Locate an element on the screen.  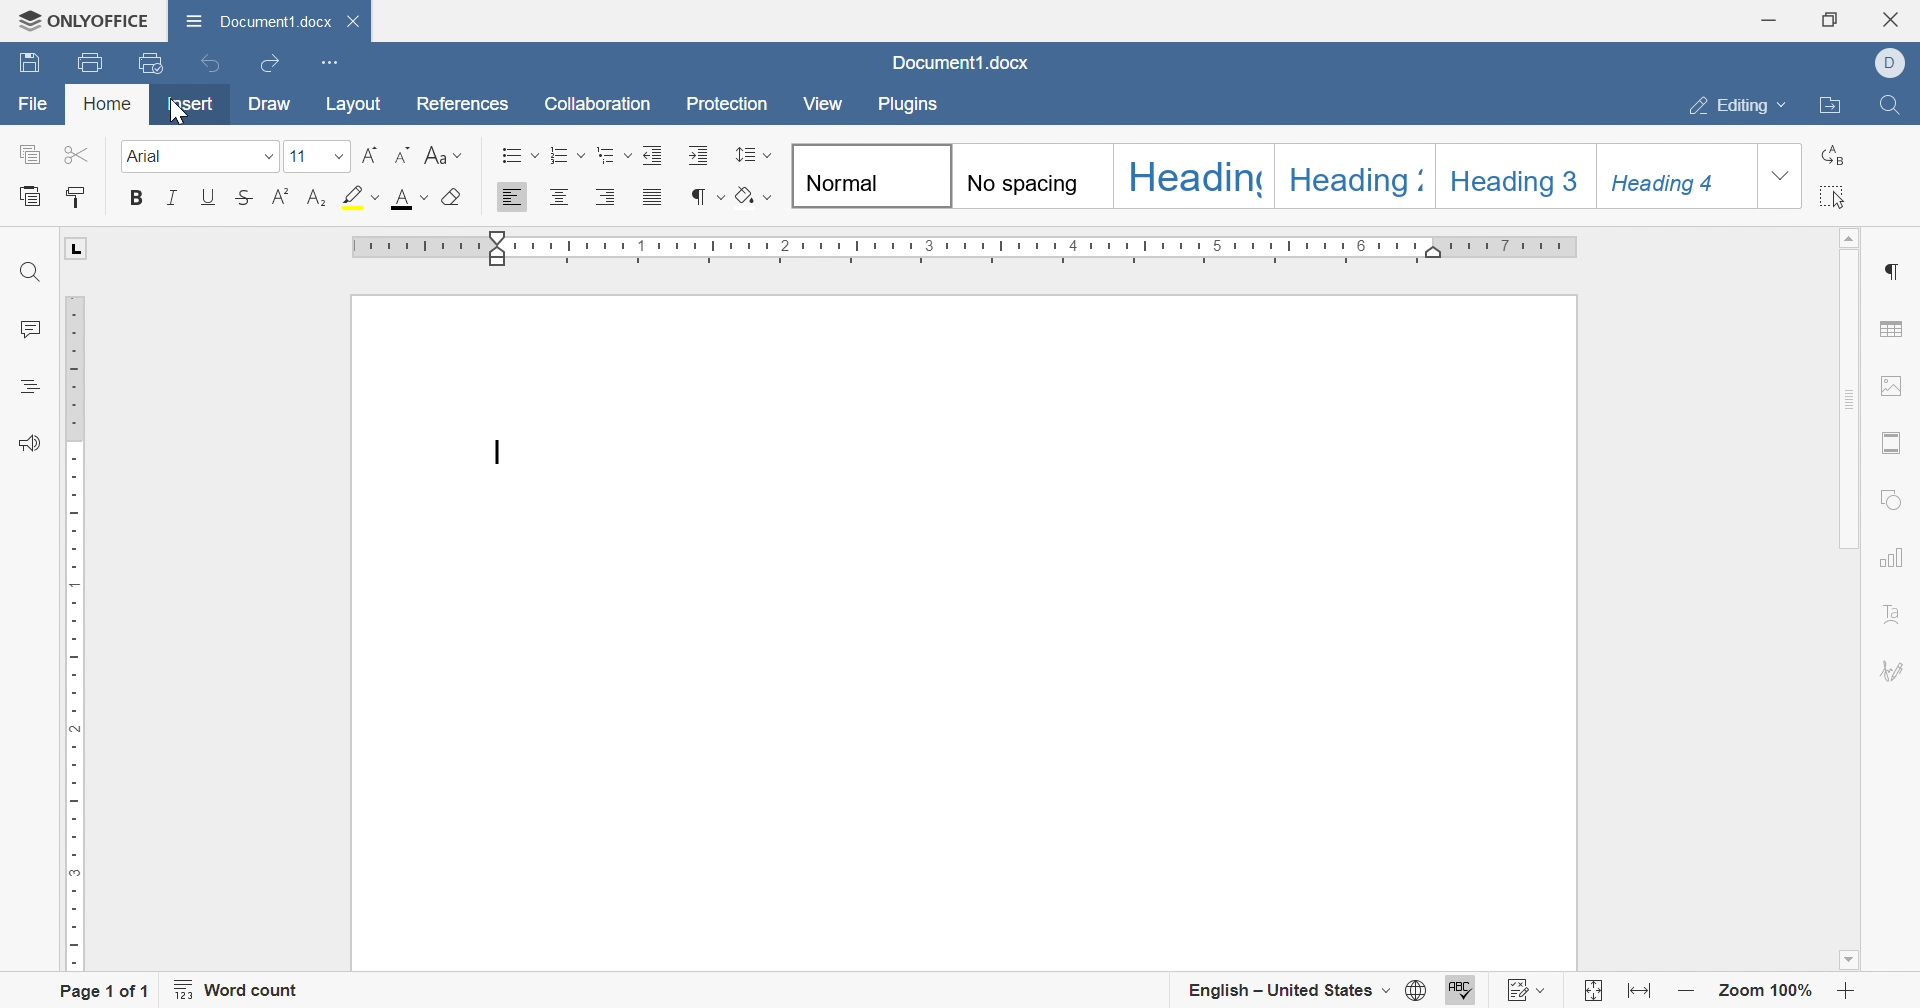
Word Count is located at coordinates (240, 989).